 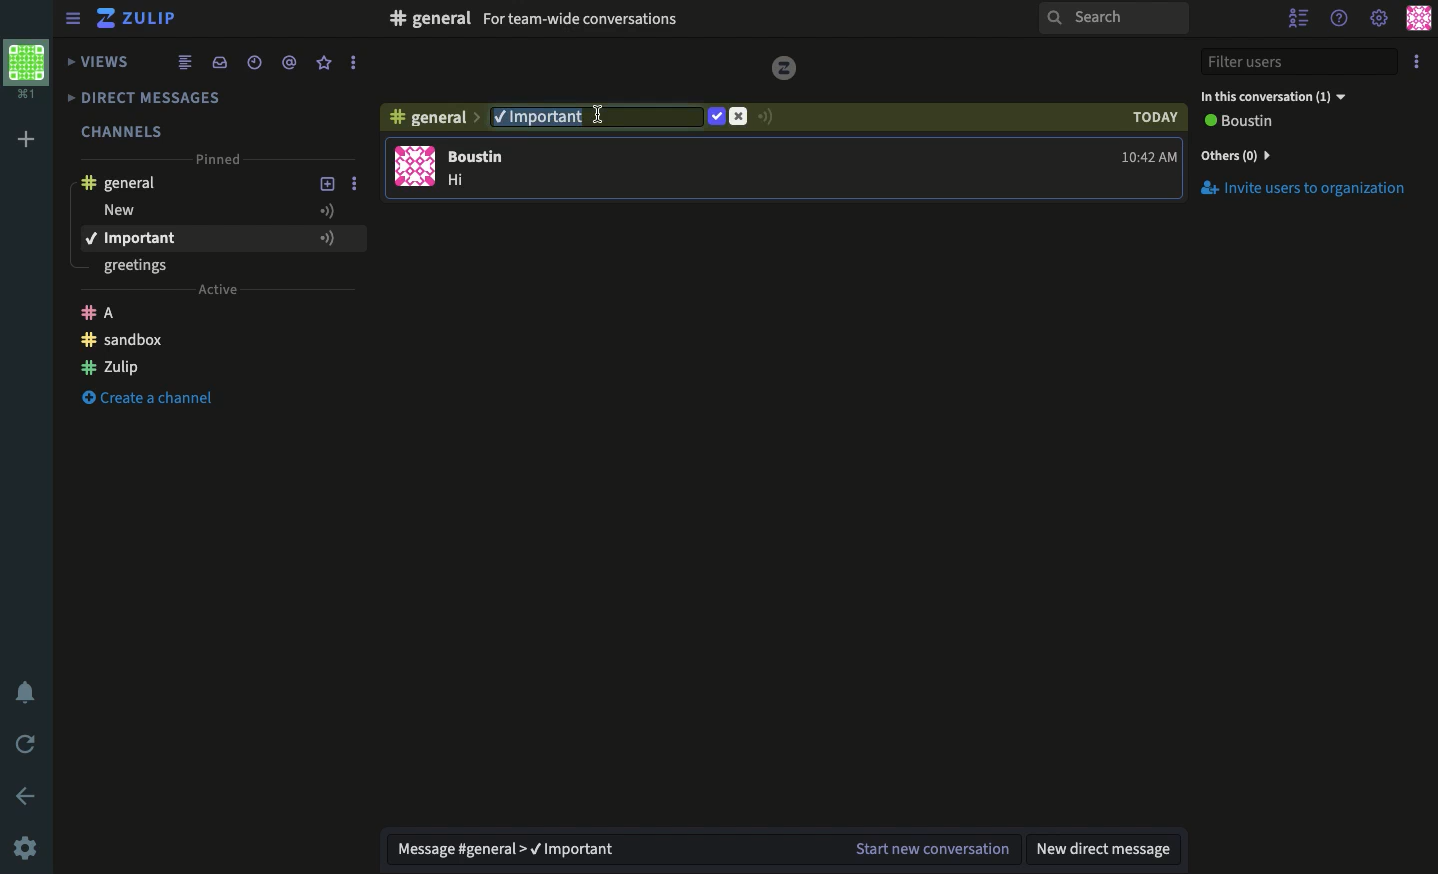 I want to click on New DM, so click(x=1108, y=850).